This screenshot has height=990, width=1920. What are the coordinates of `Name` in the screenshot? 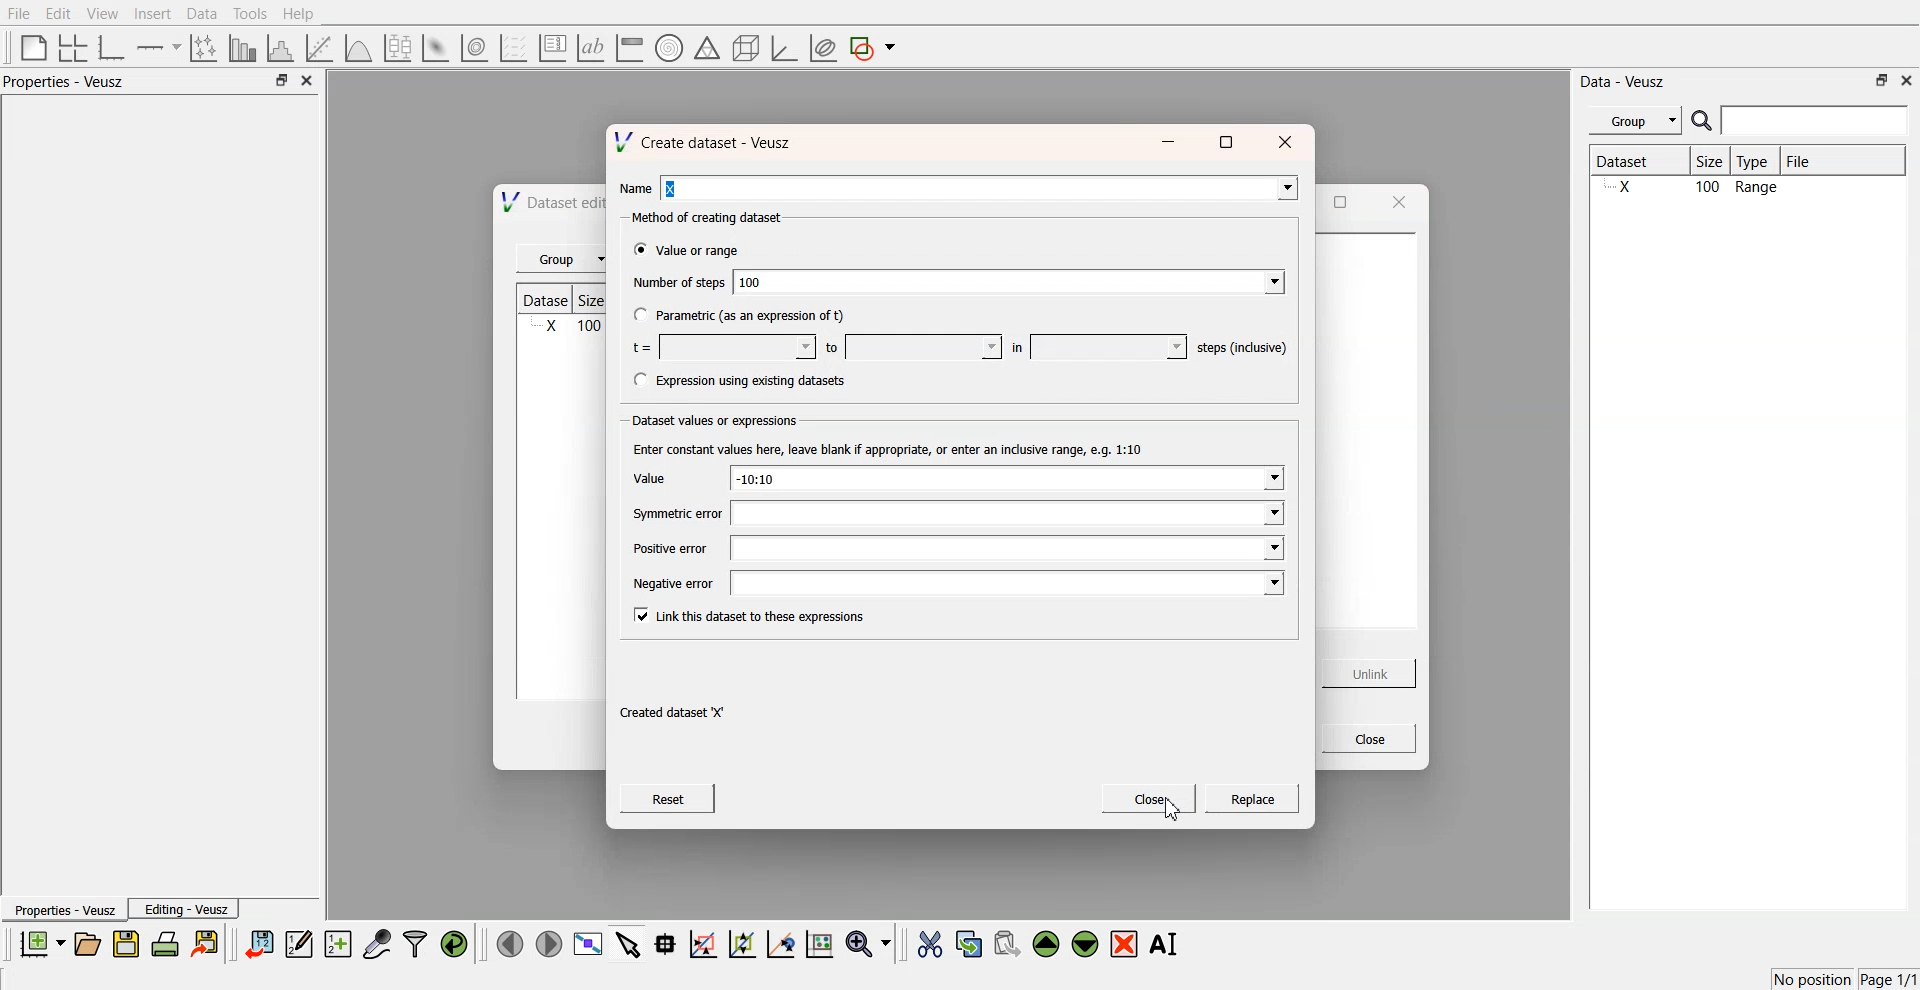 It's located at (636, 188).